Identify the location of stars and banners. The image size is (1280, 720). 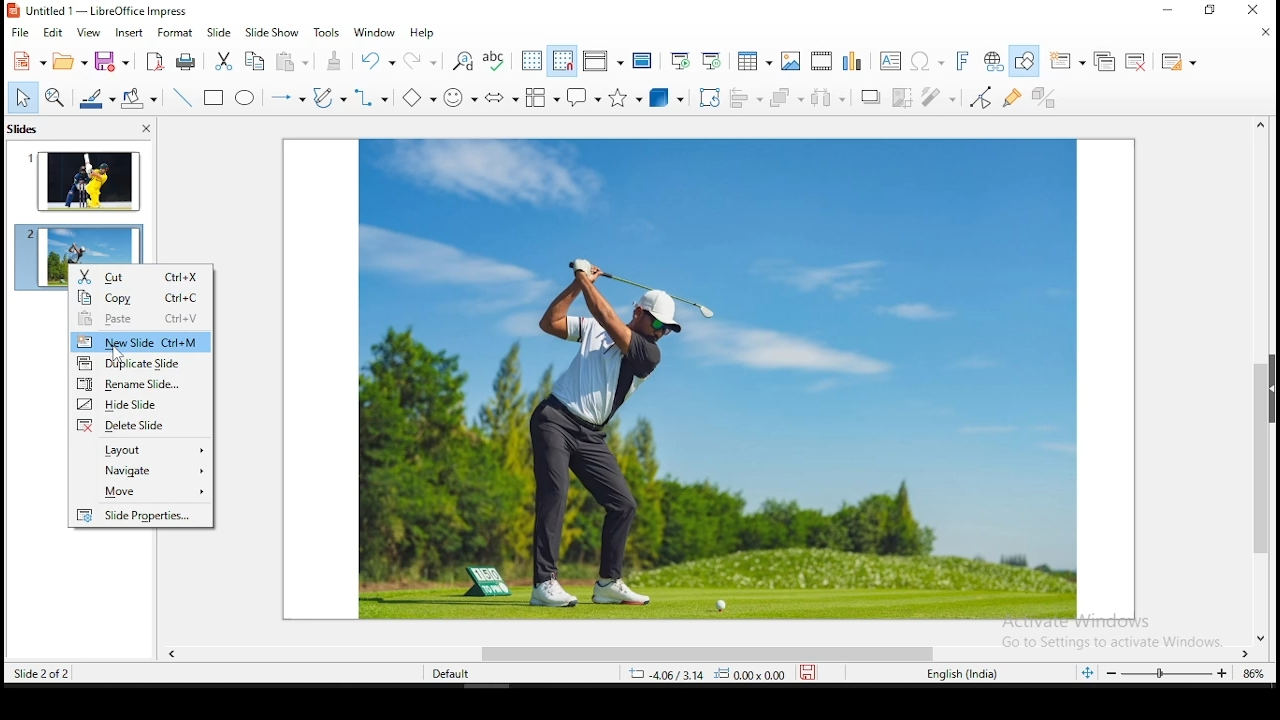
(625, 97).